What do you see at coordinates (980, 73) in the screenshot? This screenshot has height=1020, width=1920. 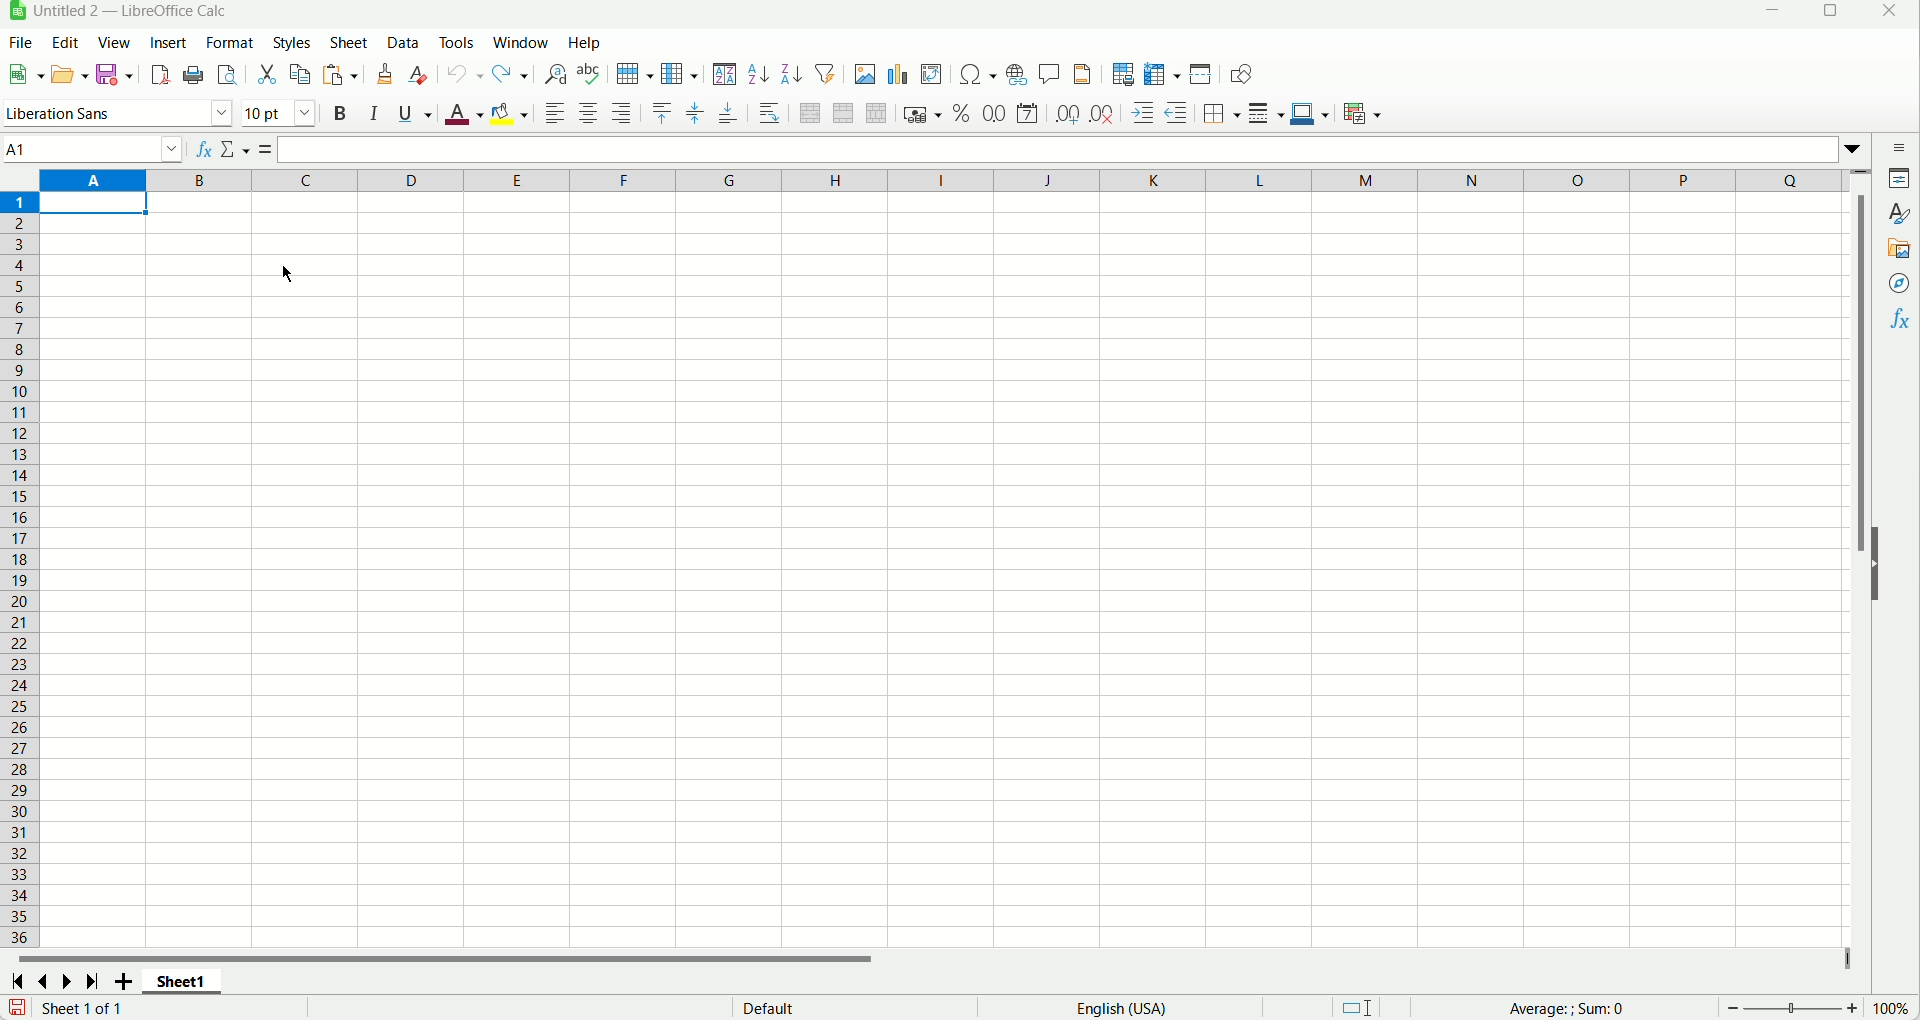 I see `Insert symbol` at bounding box center [980, 73].